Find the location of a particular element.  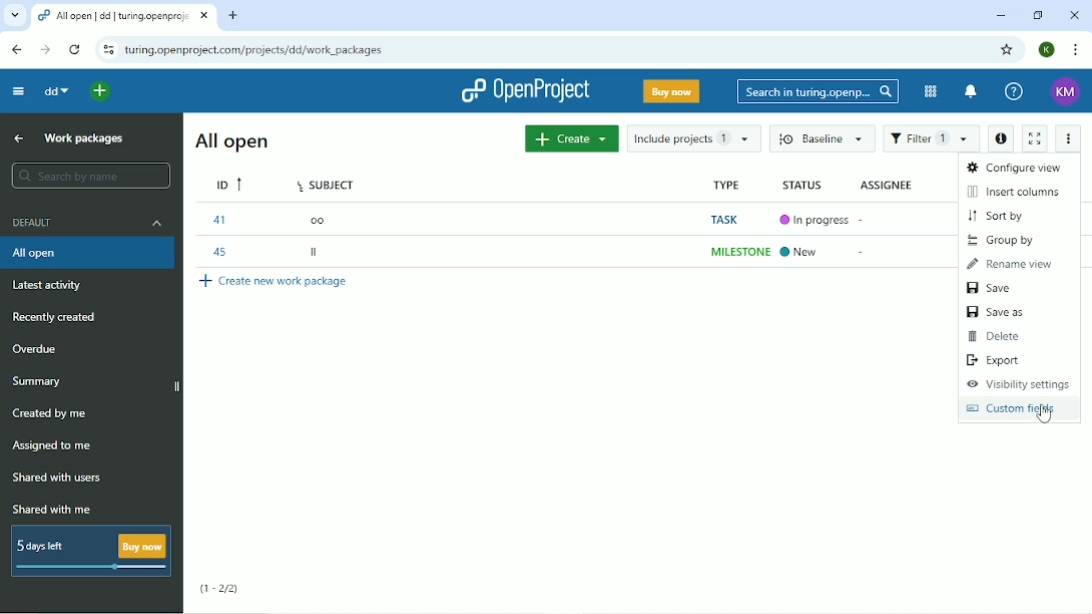

Summary is located at coordinates (42, 381).